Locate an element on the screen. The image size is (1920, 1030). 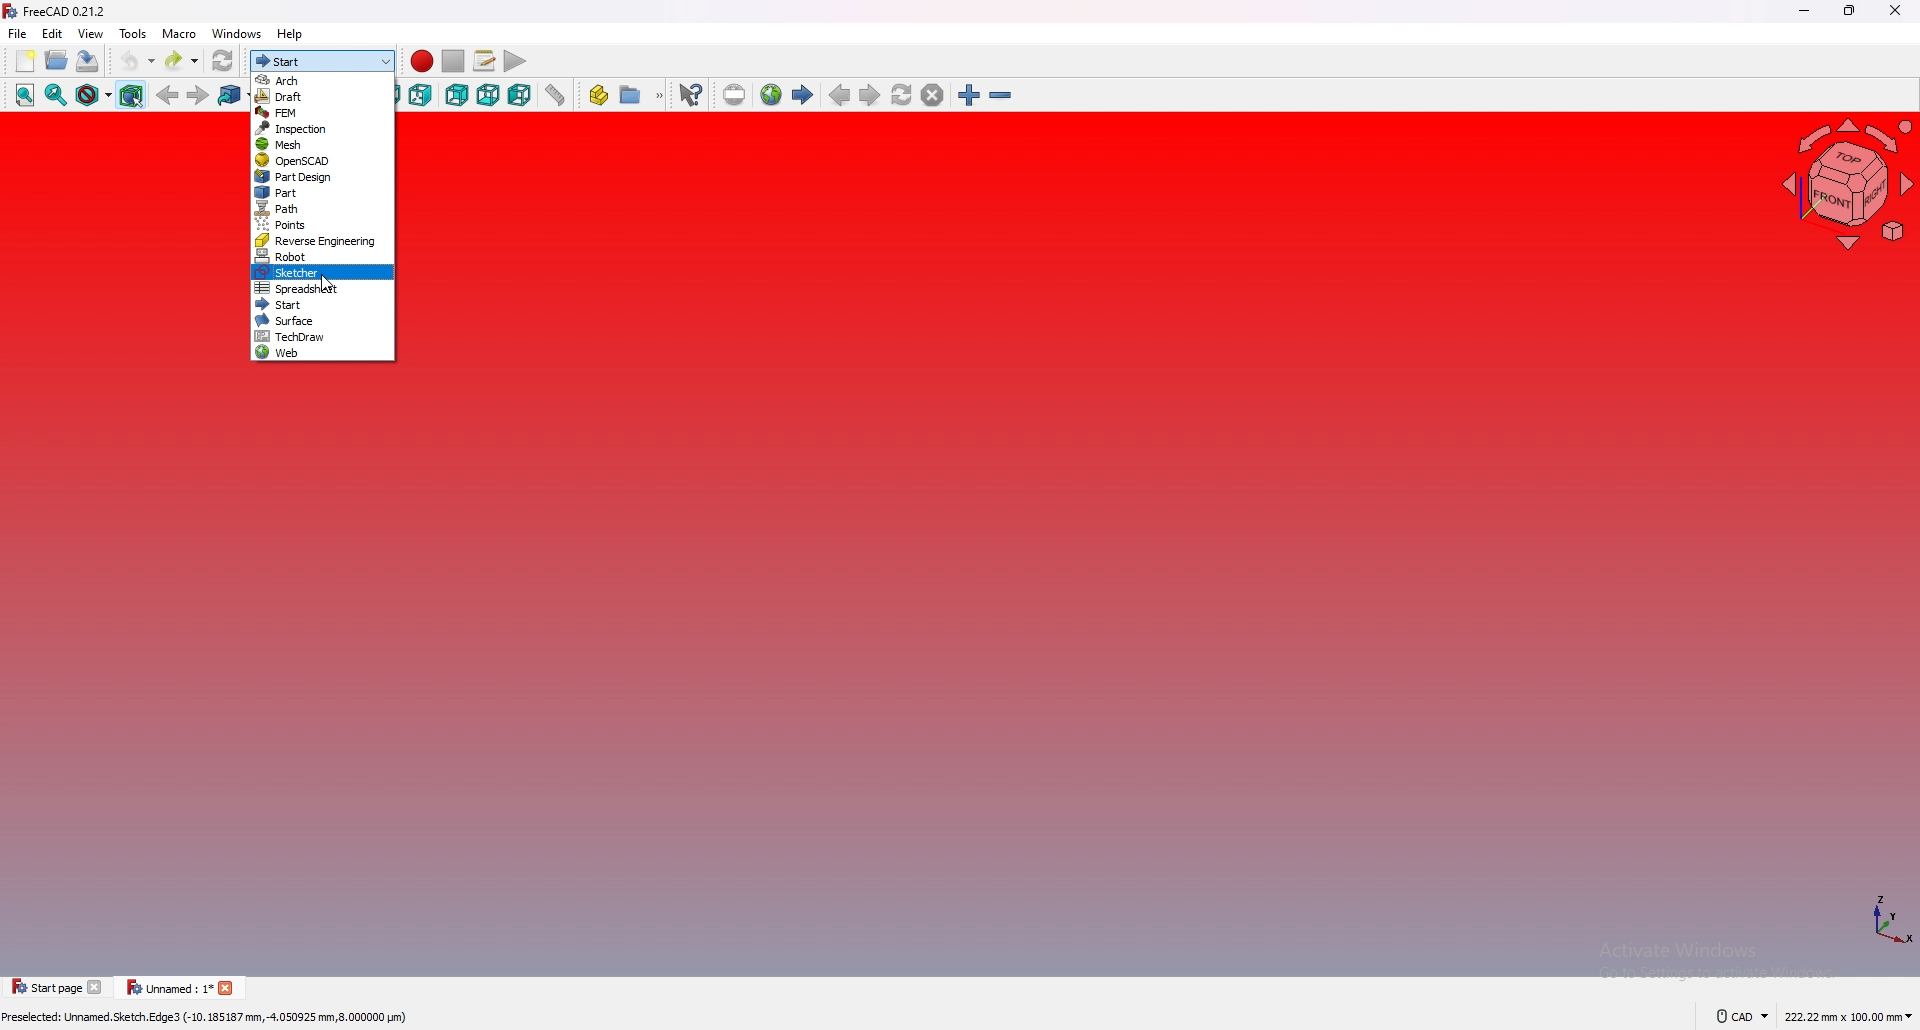
execute macro is located at coordinates (516, 61).